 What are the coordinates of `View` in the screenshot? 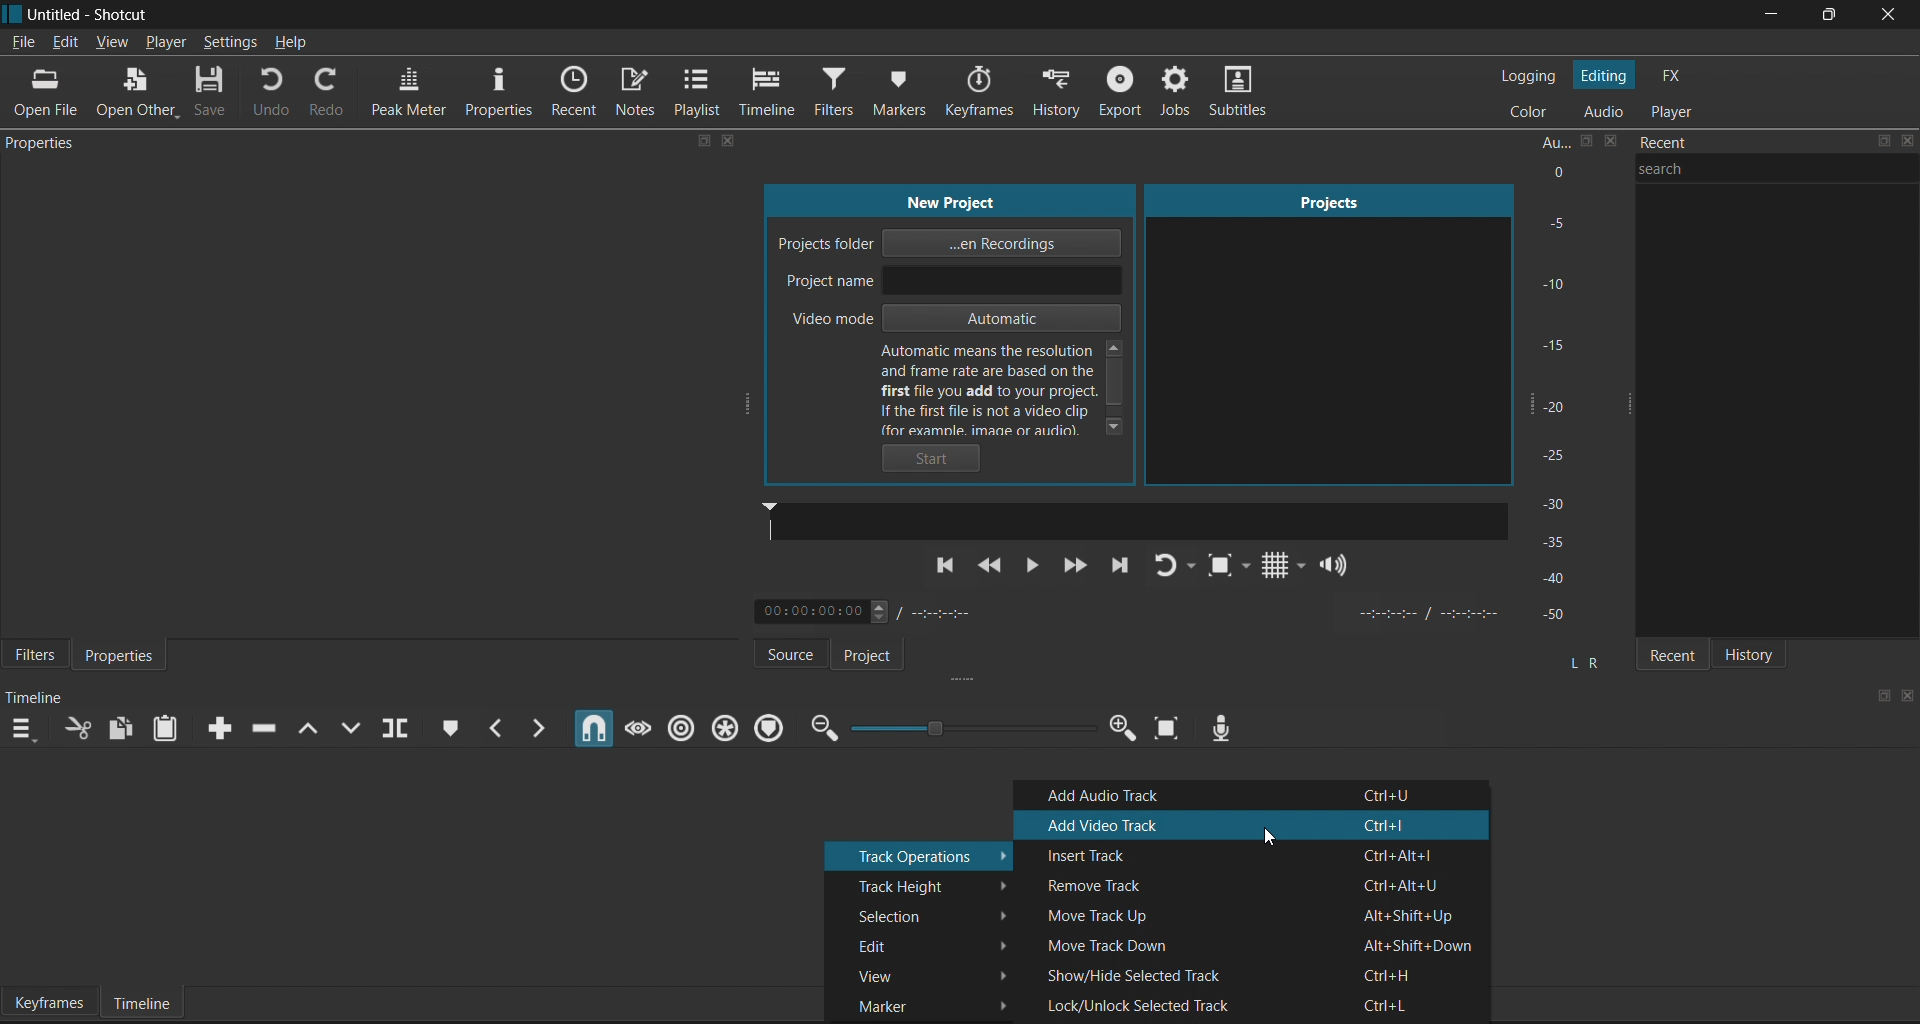 It's located at (112, 39).